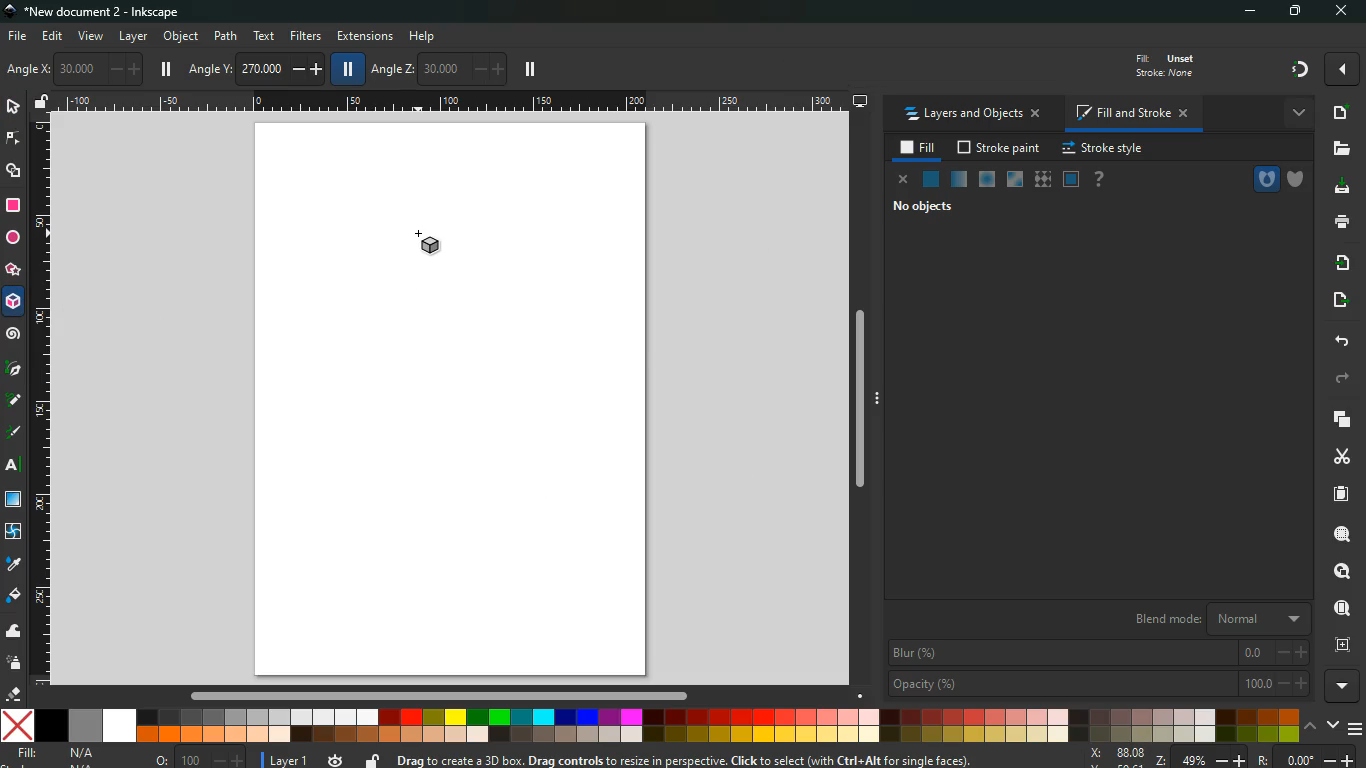  Describe the element at coordinates (684, 761) in the screenshot. I see `message` at that location.